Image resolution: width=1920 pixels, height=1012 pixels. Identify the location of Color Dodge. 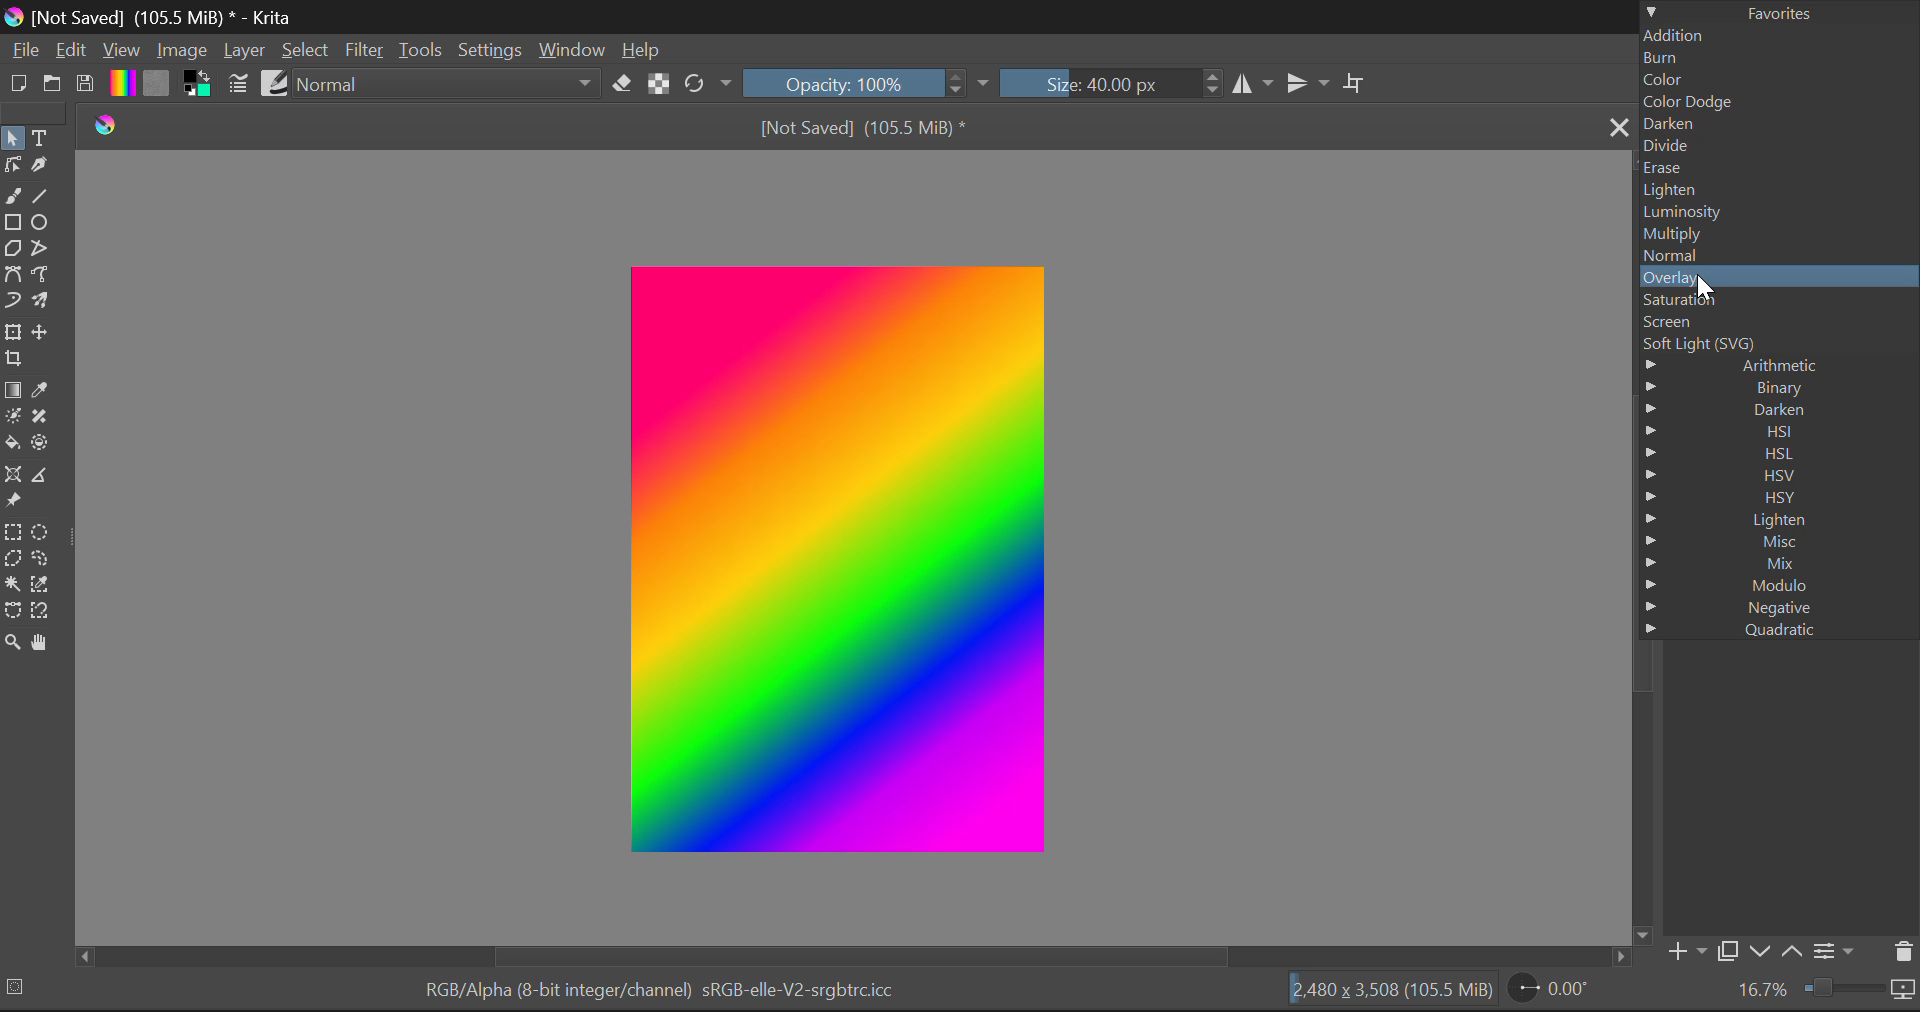
(1777, 102).